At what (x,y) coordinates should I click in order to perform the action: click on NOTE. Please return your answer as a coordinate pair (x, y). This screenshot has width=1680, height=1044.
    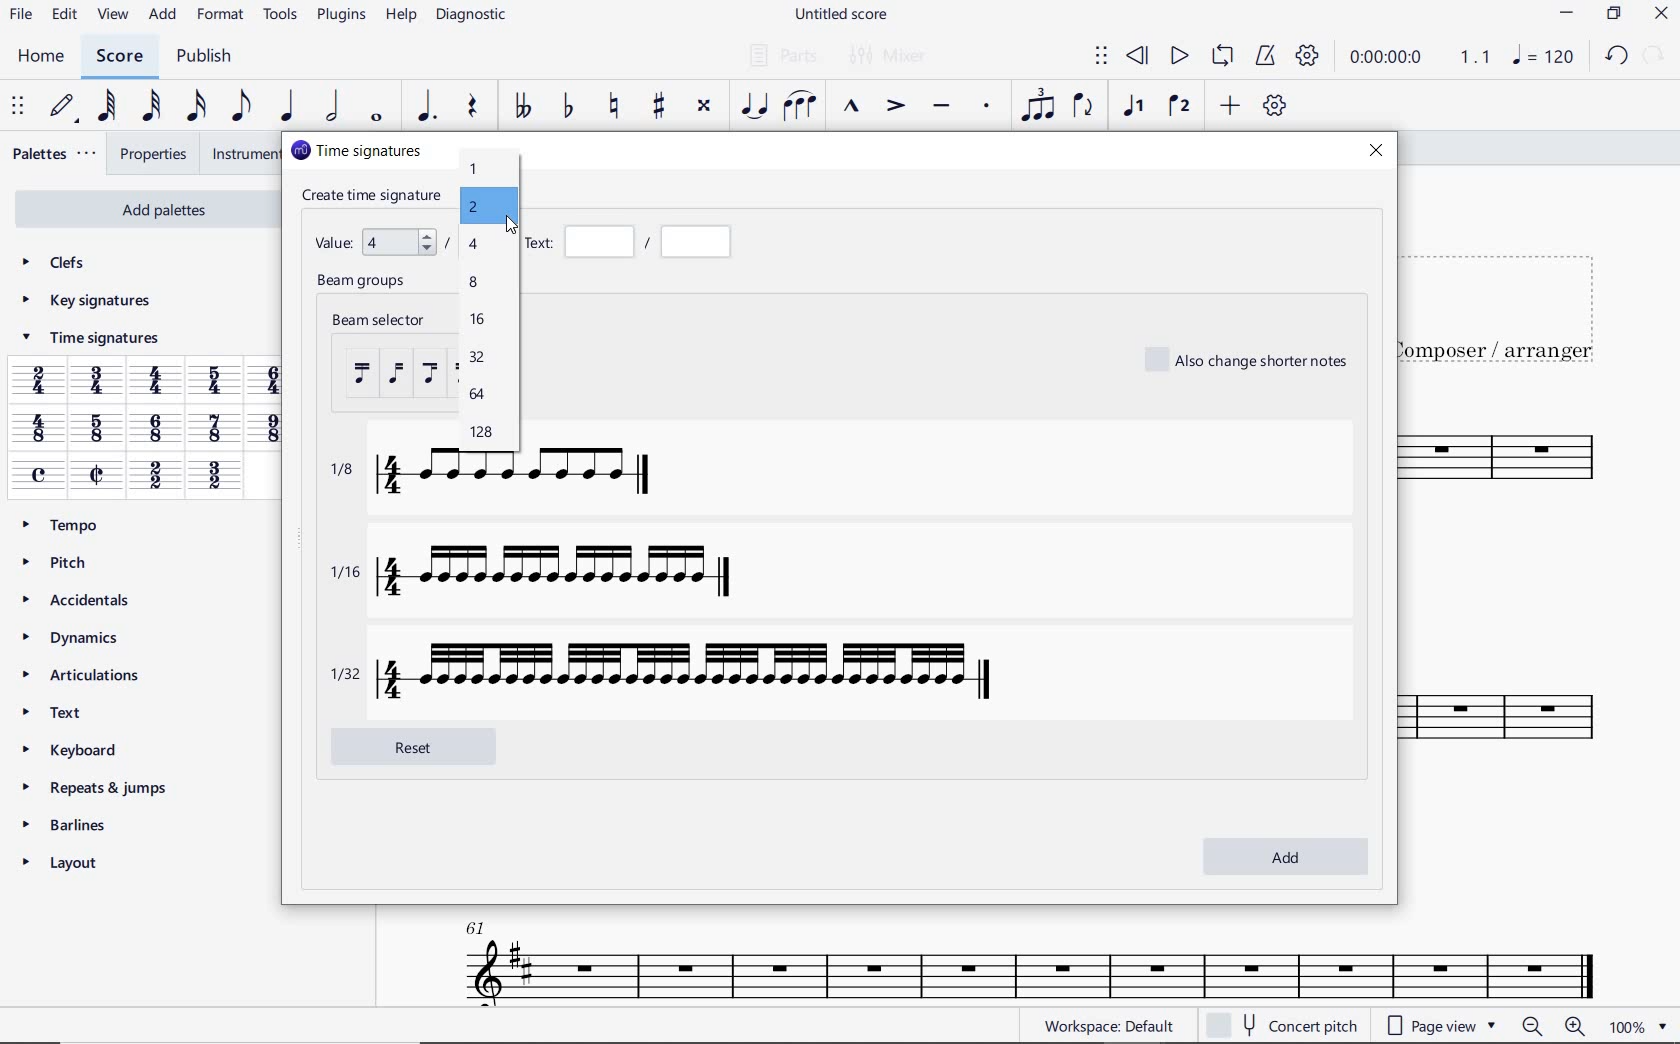
    Looking at the image, I should click on (1542, 55).